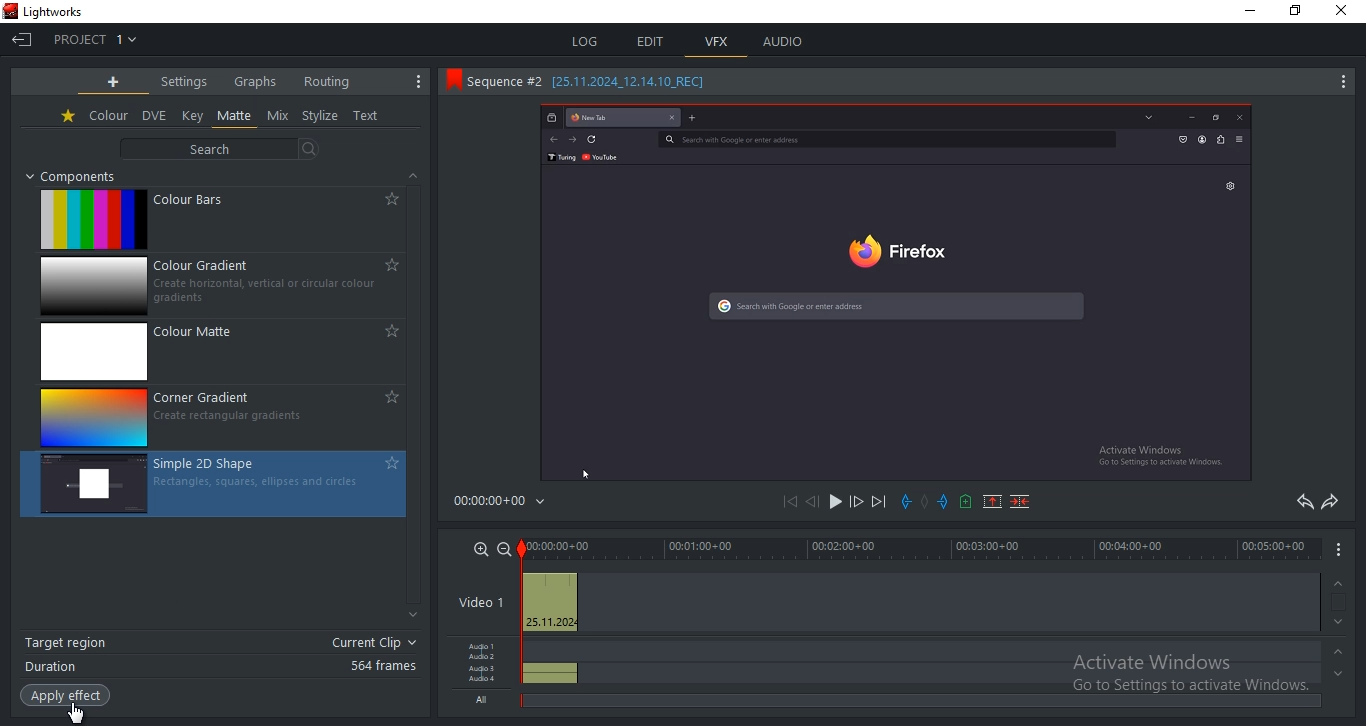 This screenshot has height=726, width=1366. I want to click on corner gradient, so click(222, 416).